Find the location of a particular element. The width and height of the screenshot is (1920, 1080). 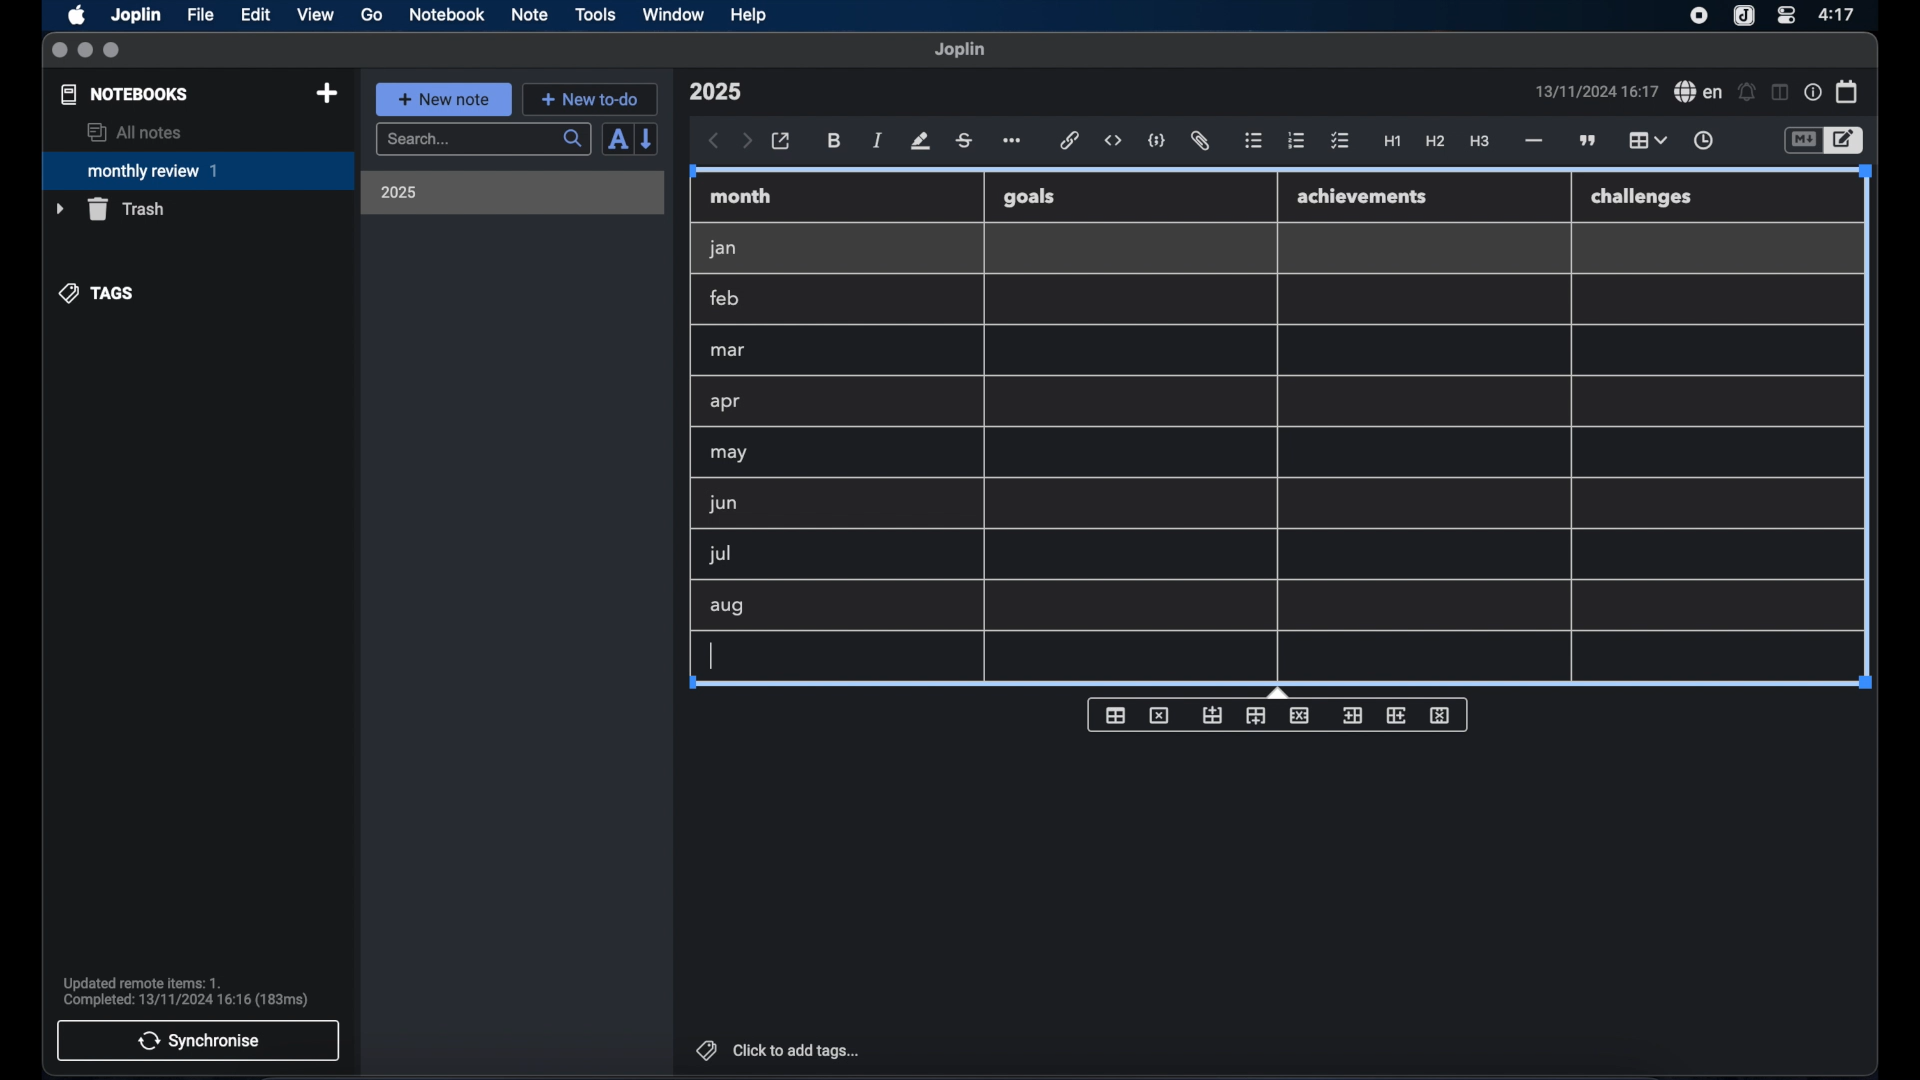

notebook is located at coordinates (447, 15).